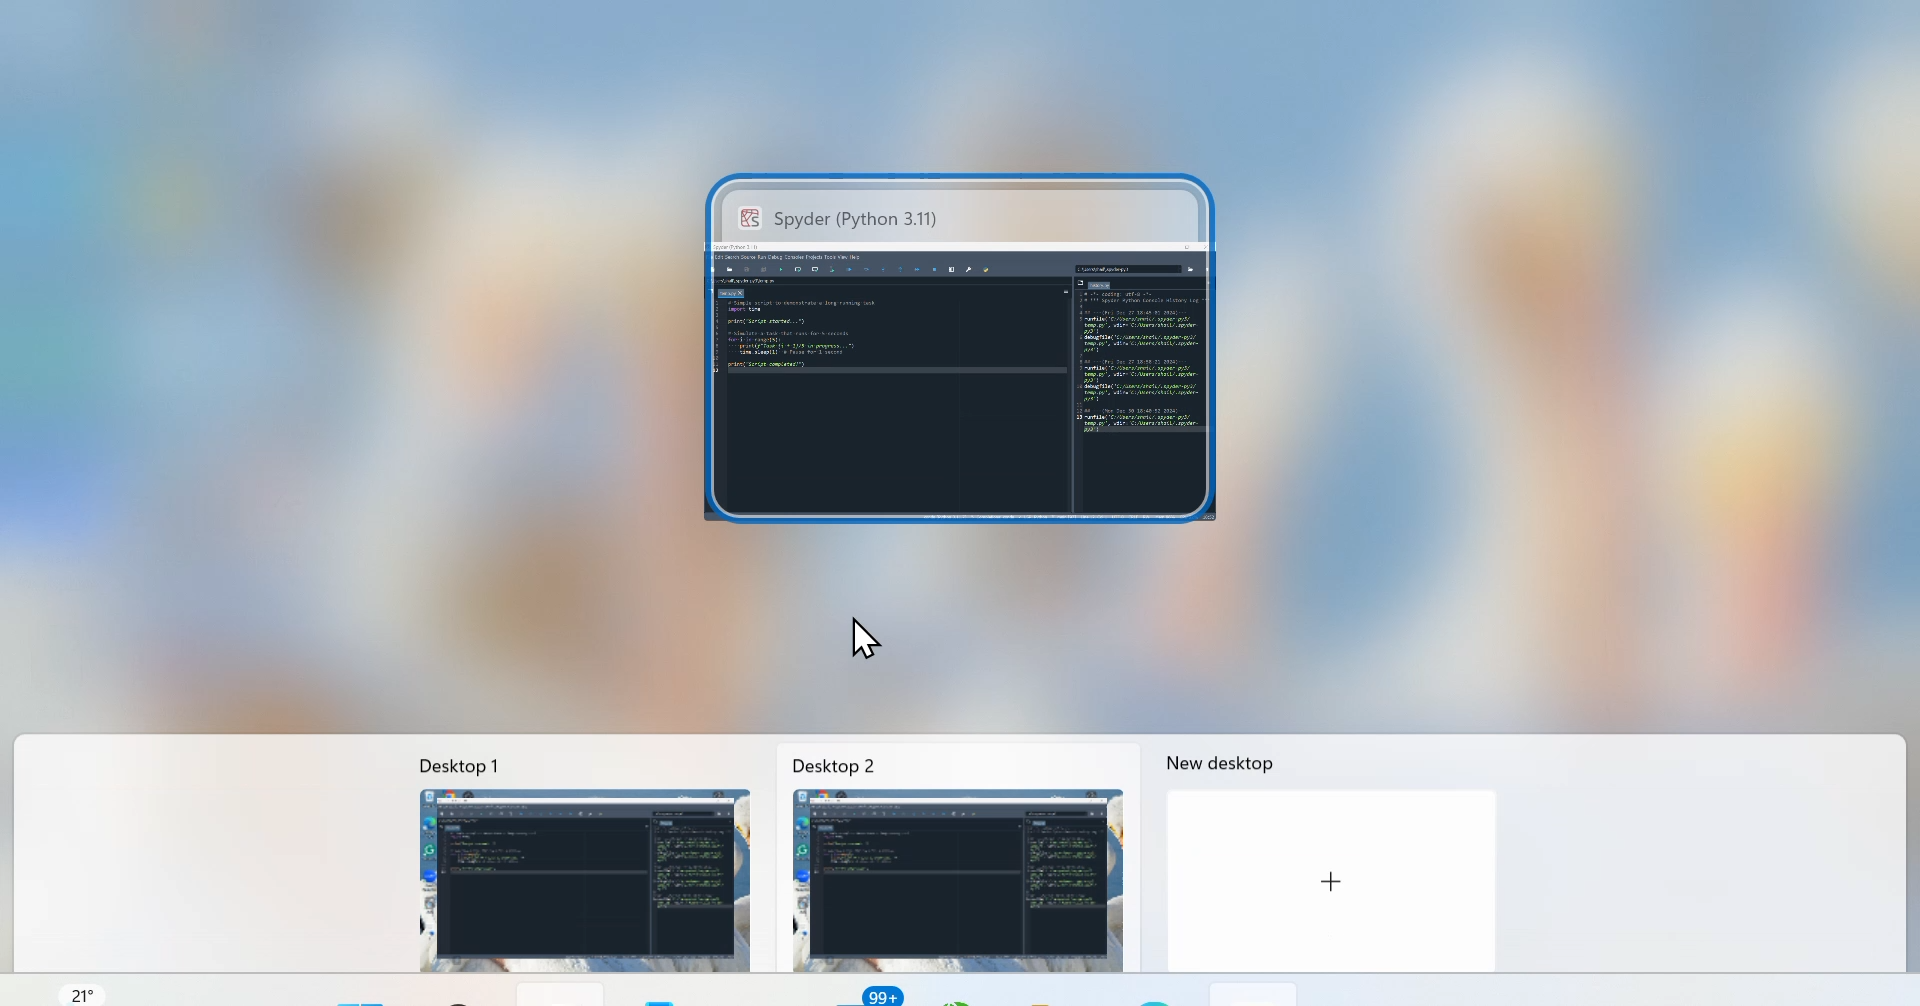 The image size is (1920, 1006). What do you see at coordinates (568, 763) in the screenshot?
I see `Desktop 1` at bounding box center [568, 763].